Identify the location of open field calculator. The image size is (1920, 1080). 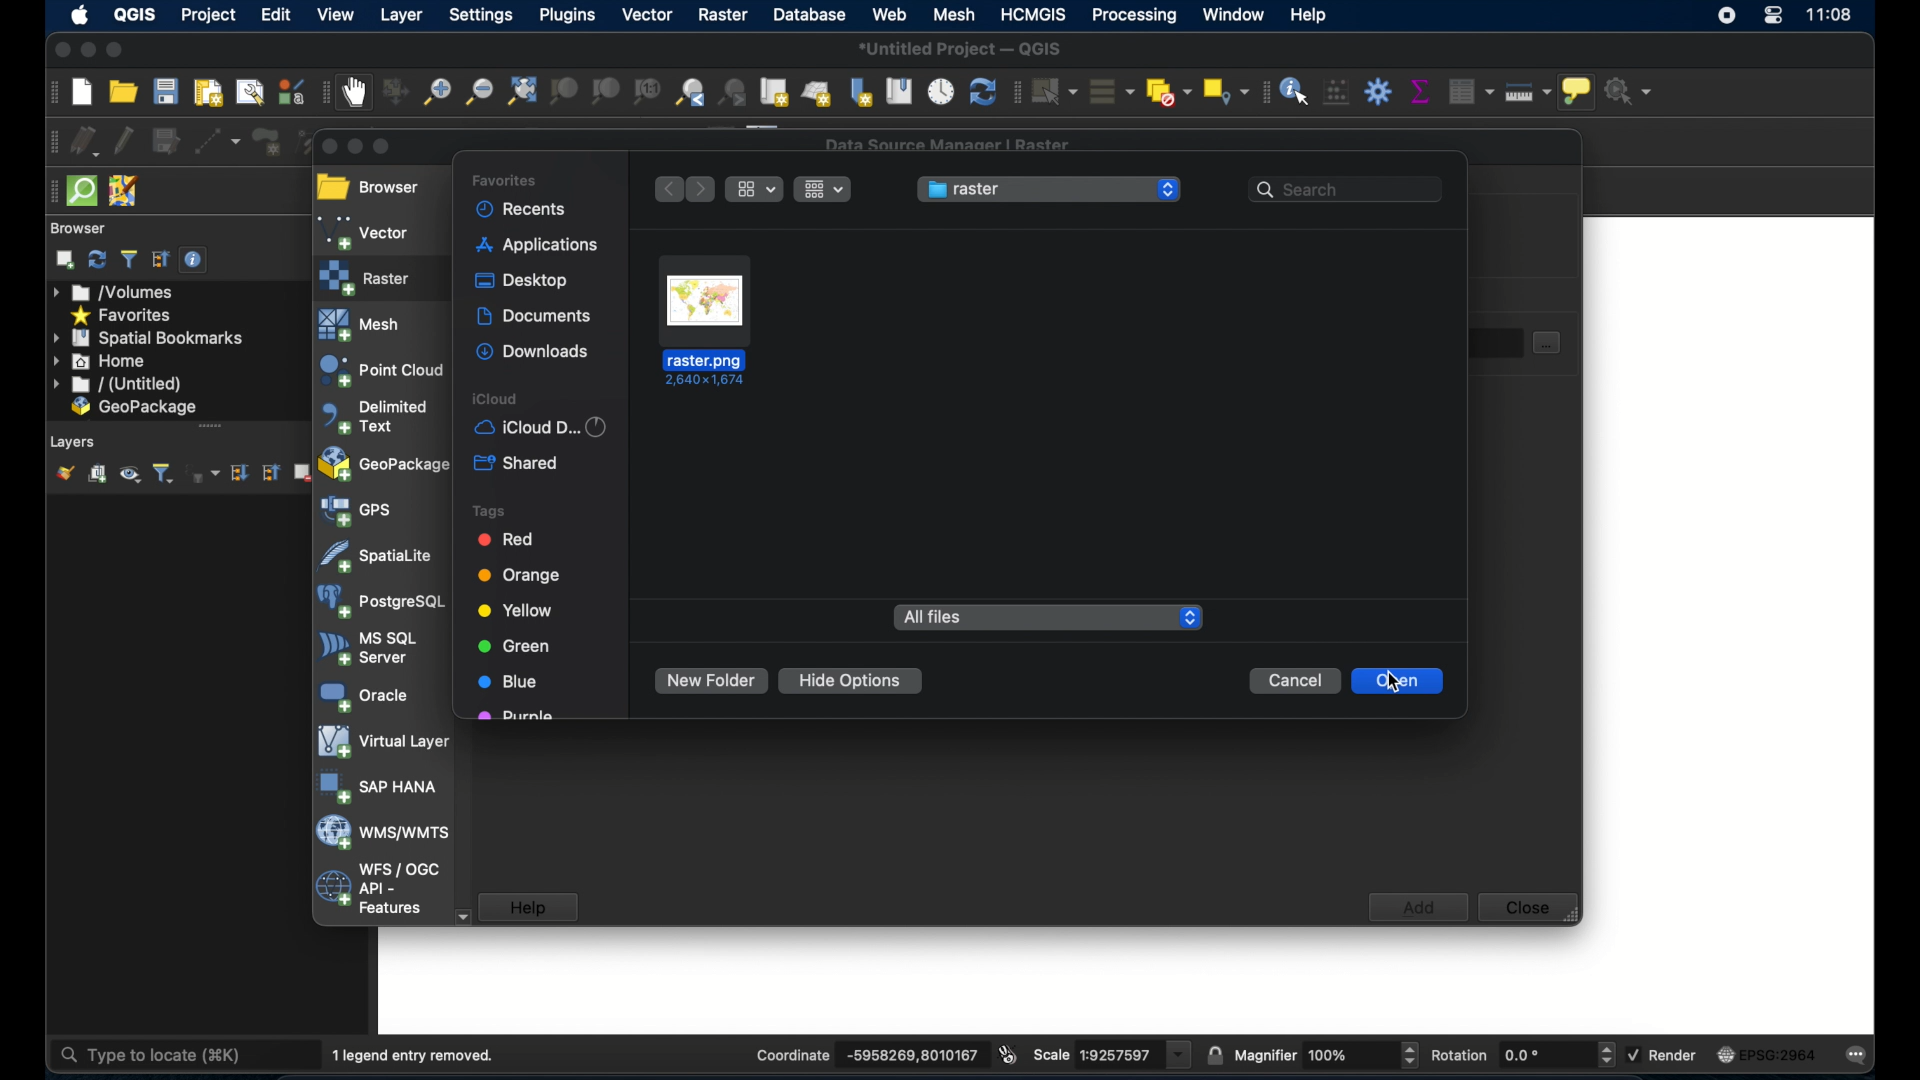
(1336, 91).